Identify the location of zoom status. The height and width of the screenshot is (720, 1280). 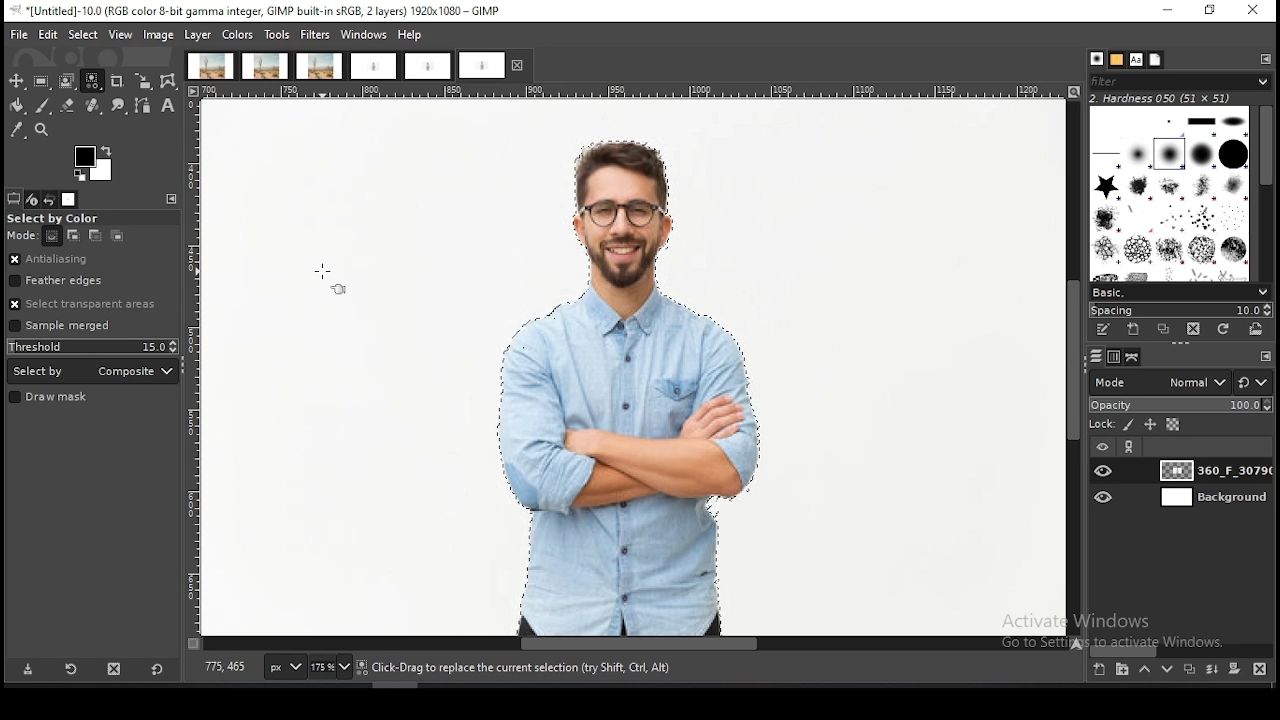
(332, 668).